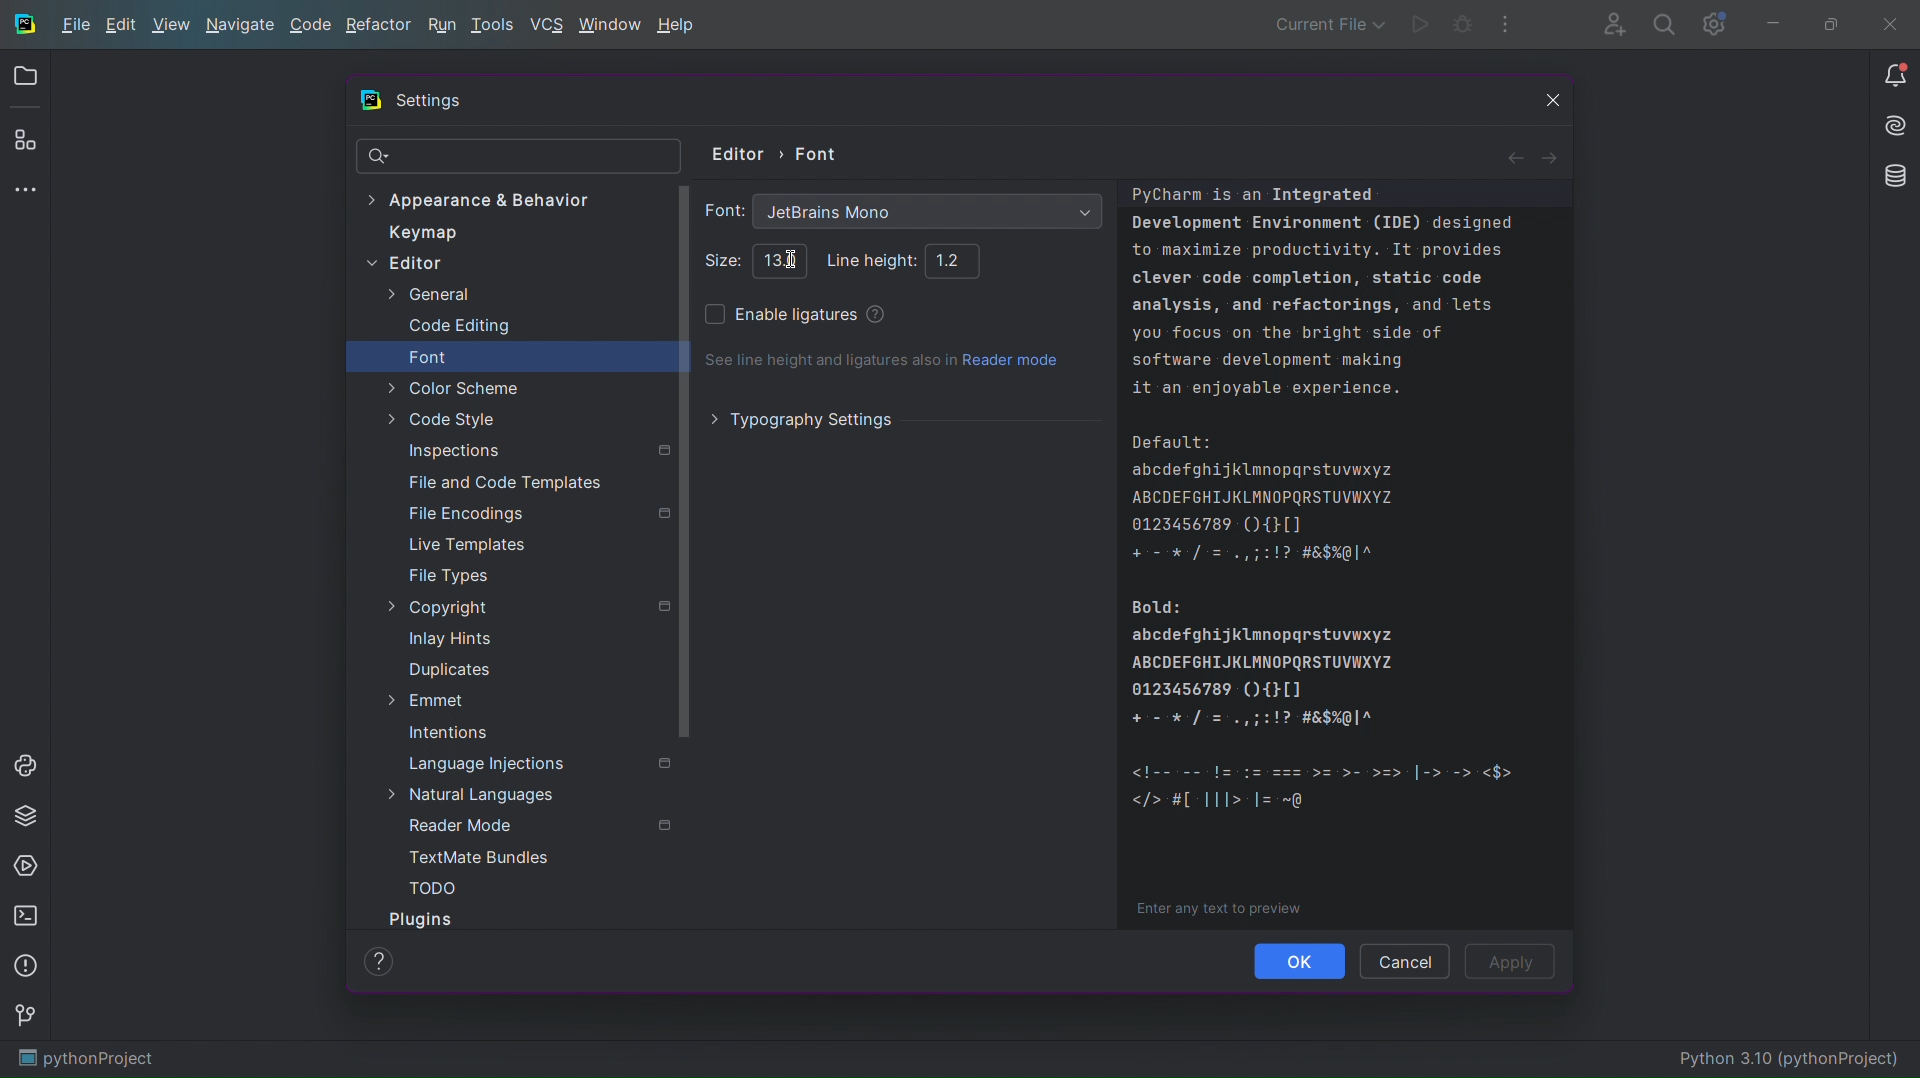 The height and width of the screenshot is (1078, 1920). What do you see at coordinates (170, 28) in the screenshot?
I see `View` at bounding box center [170, 28].